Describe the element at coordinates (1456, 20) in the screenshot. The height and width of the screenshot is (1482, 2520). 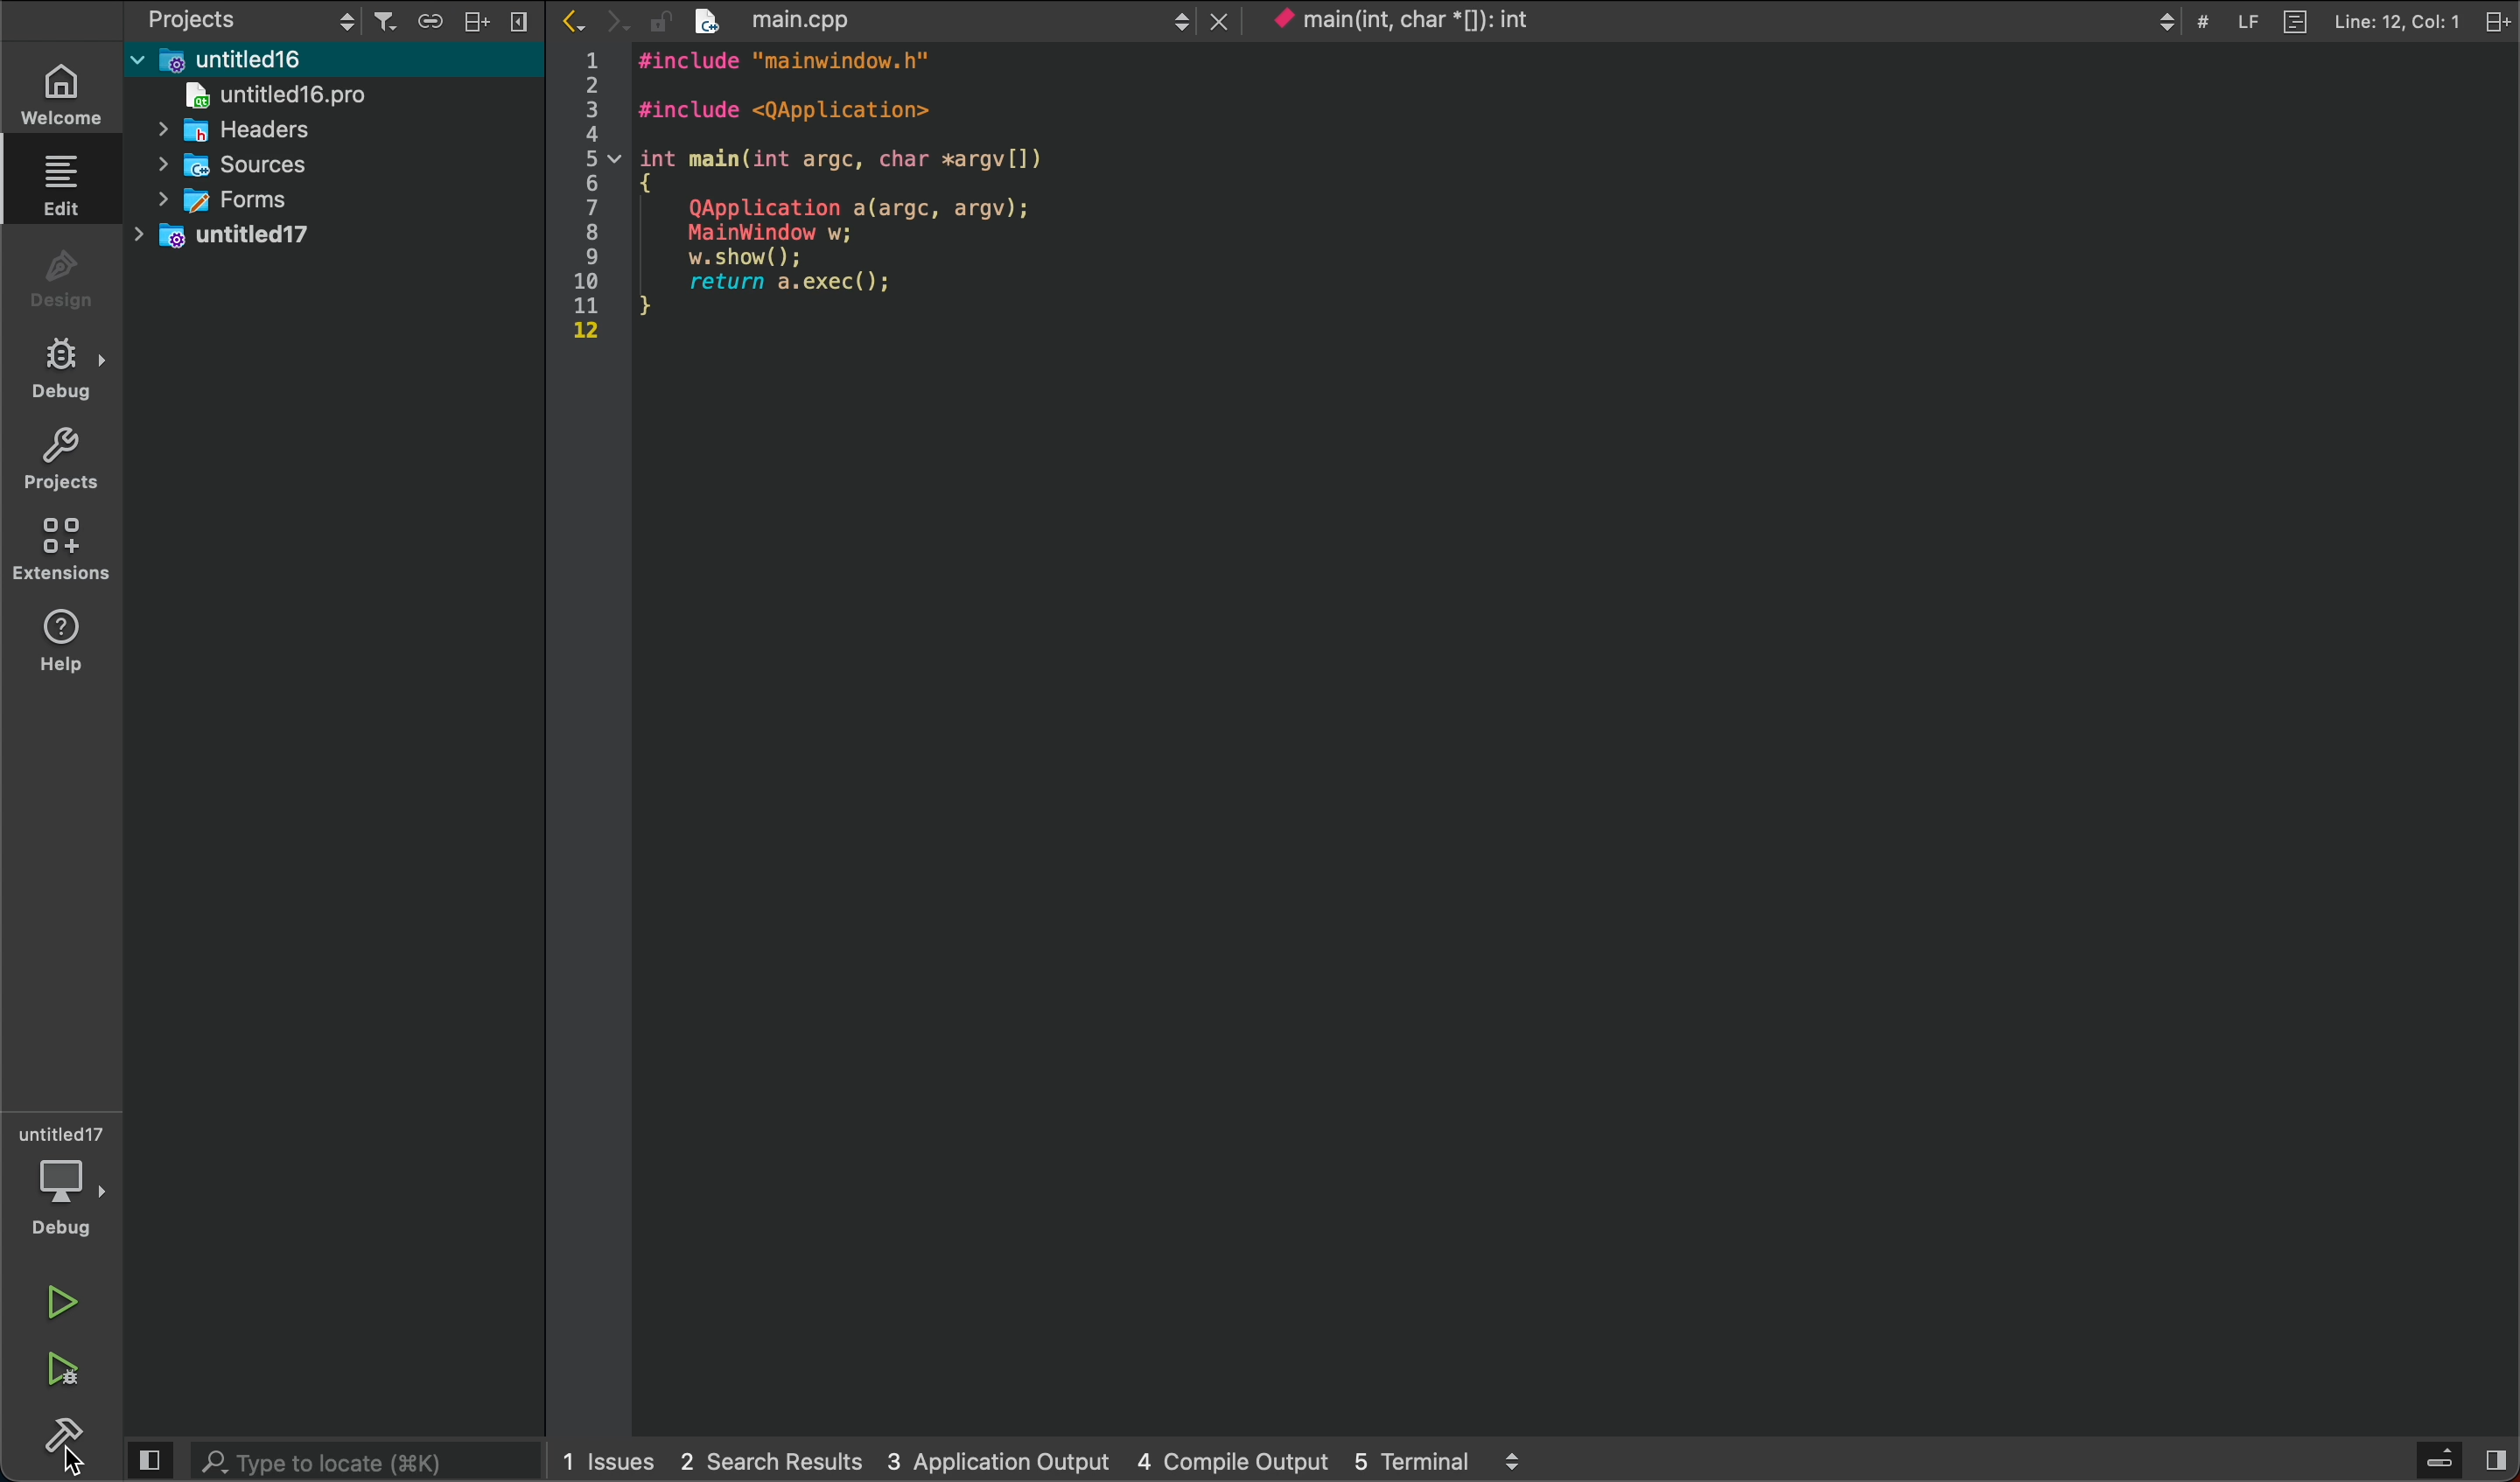
I see `main(int, char*); int` at that location.